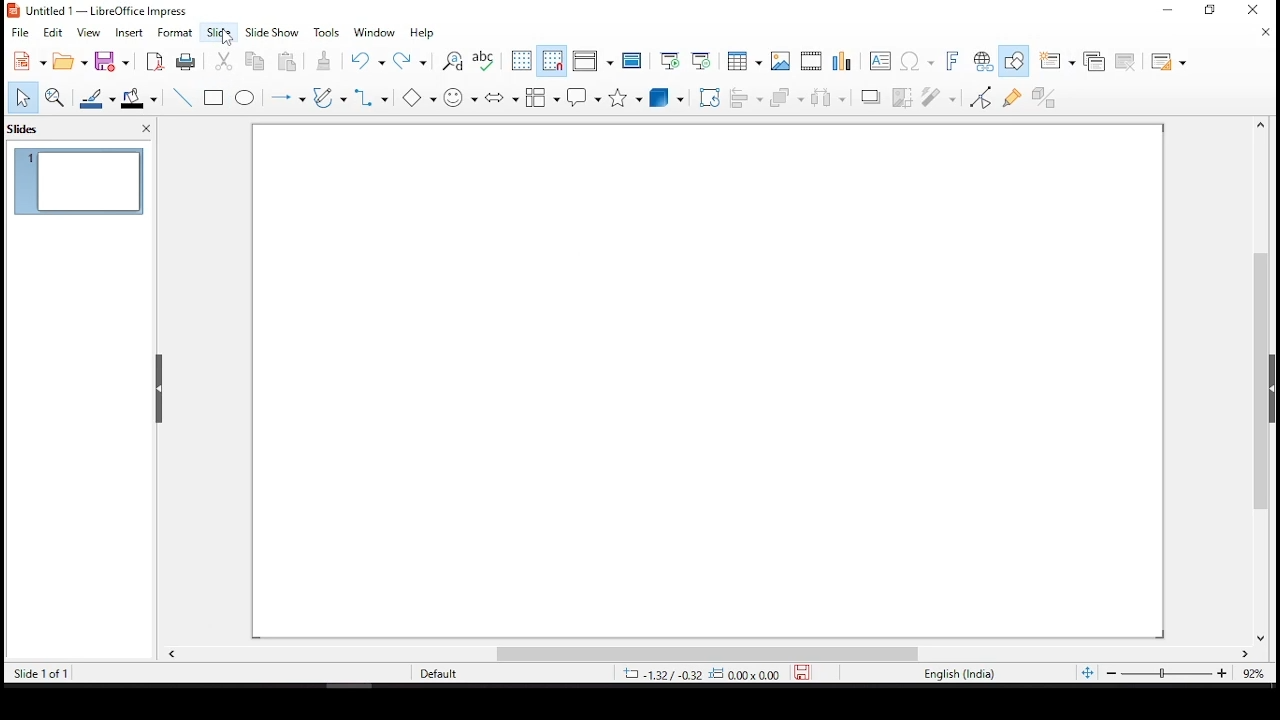  Describe the element at coordinates (327, 32) in the screenshot. I see `tools` at that location.